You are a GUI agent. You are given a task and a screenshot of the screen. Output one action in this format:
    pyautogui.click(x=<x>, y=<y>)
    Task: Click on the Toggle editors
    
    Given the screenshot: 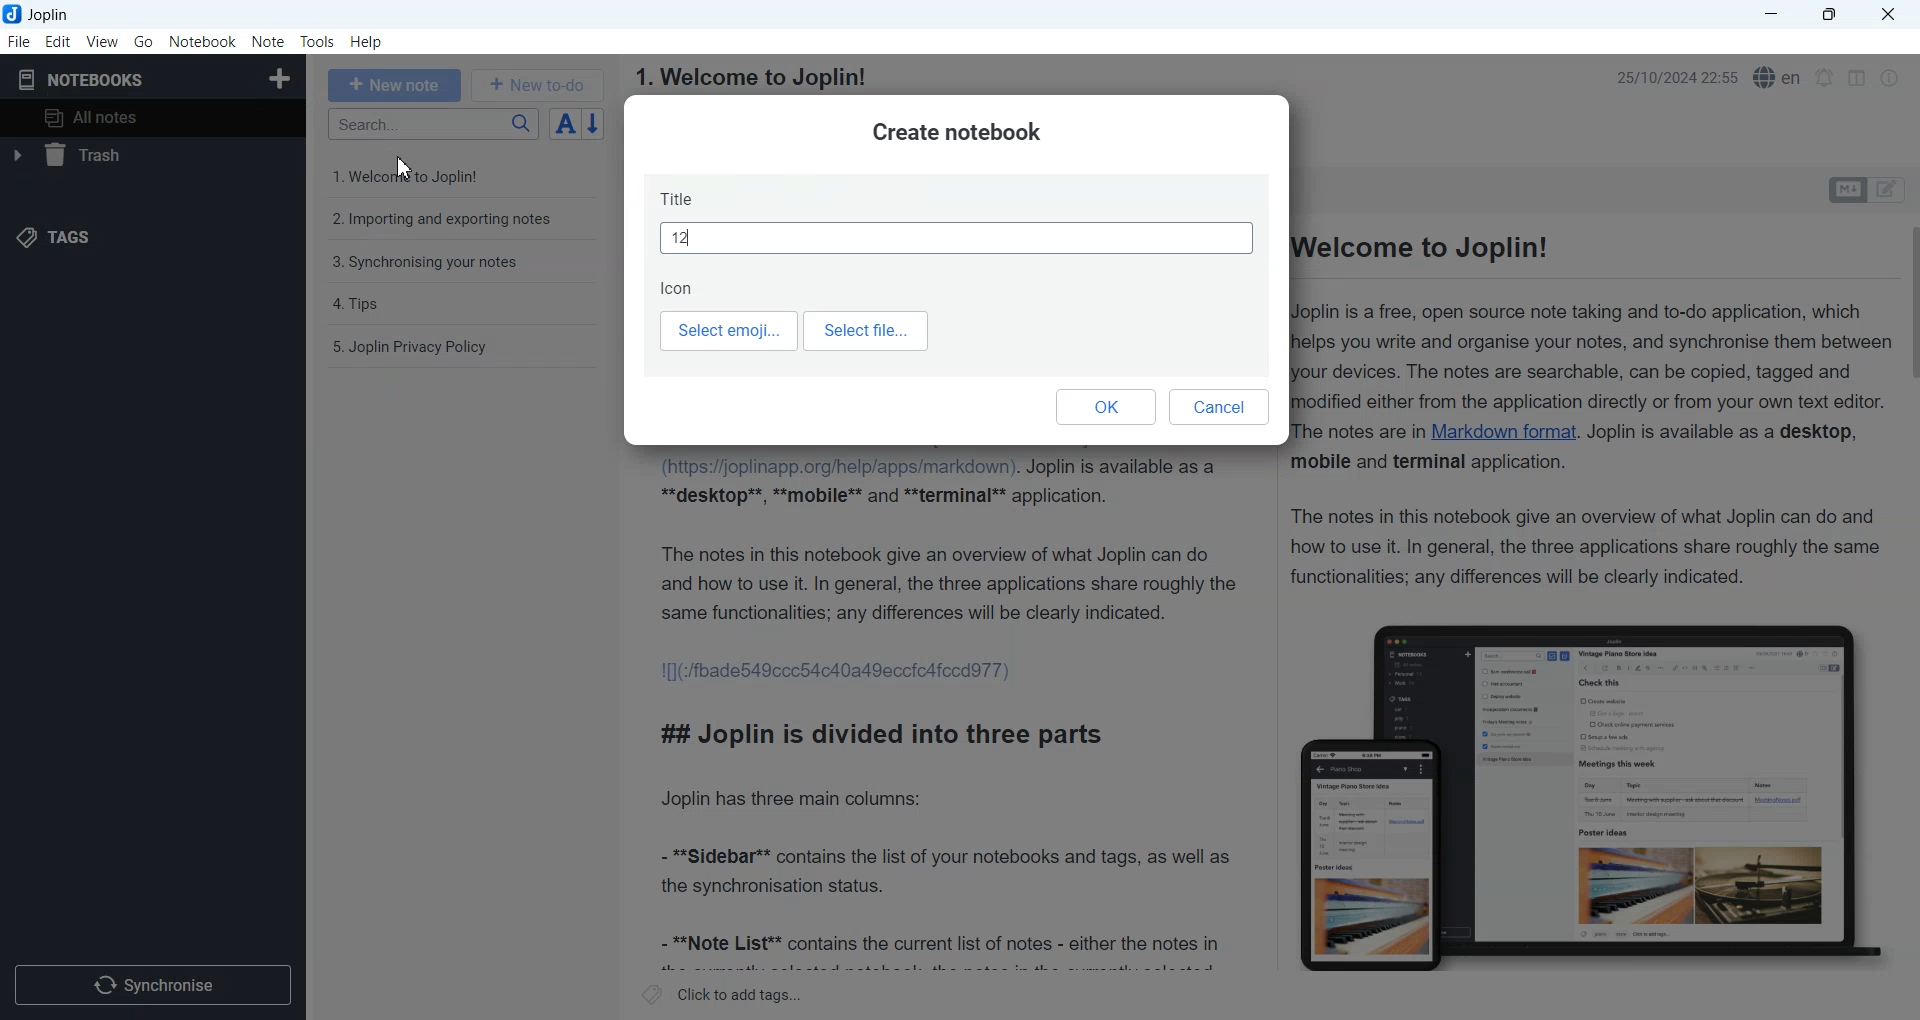 What is the action you would take?
    pyautogui.click(x=1891, y=190)
    